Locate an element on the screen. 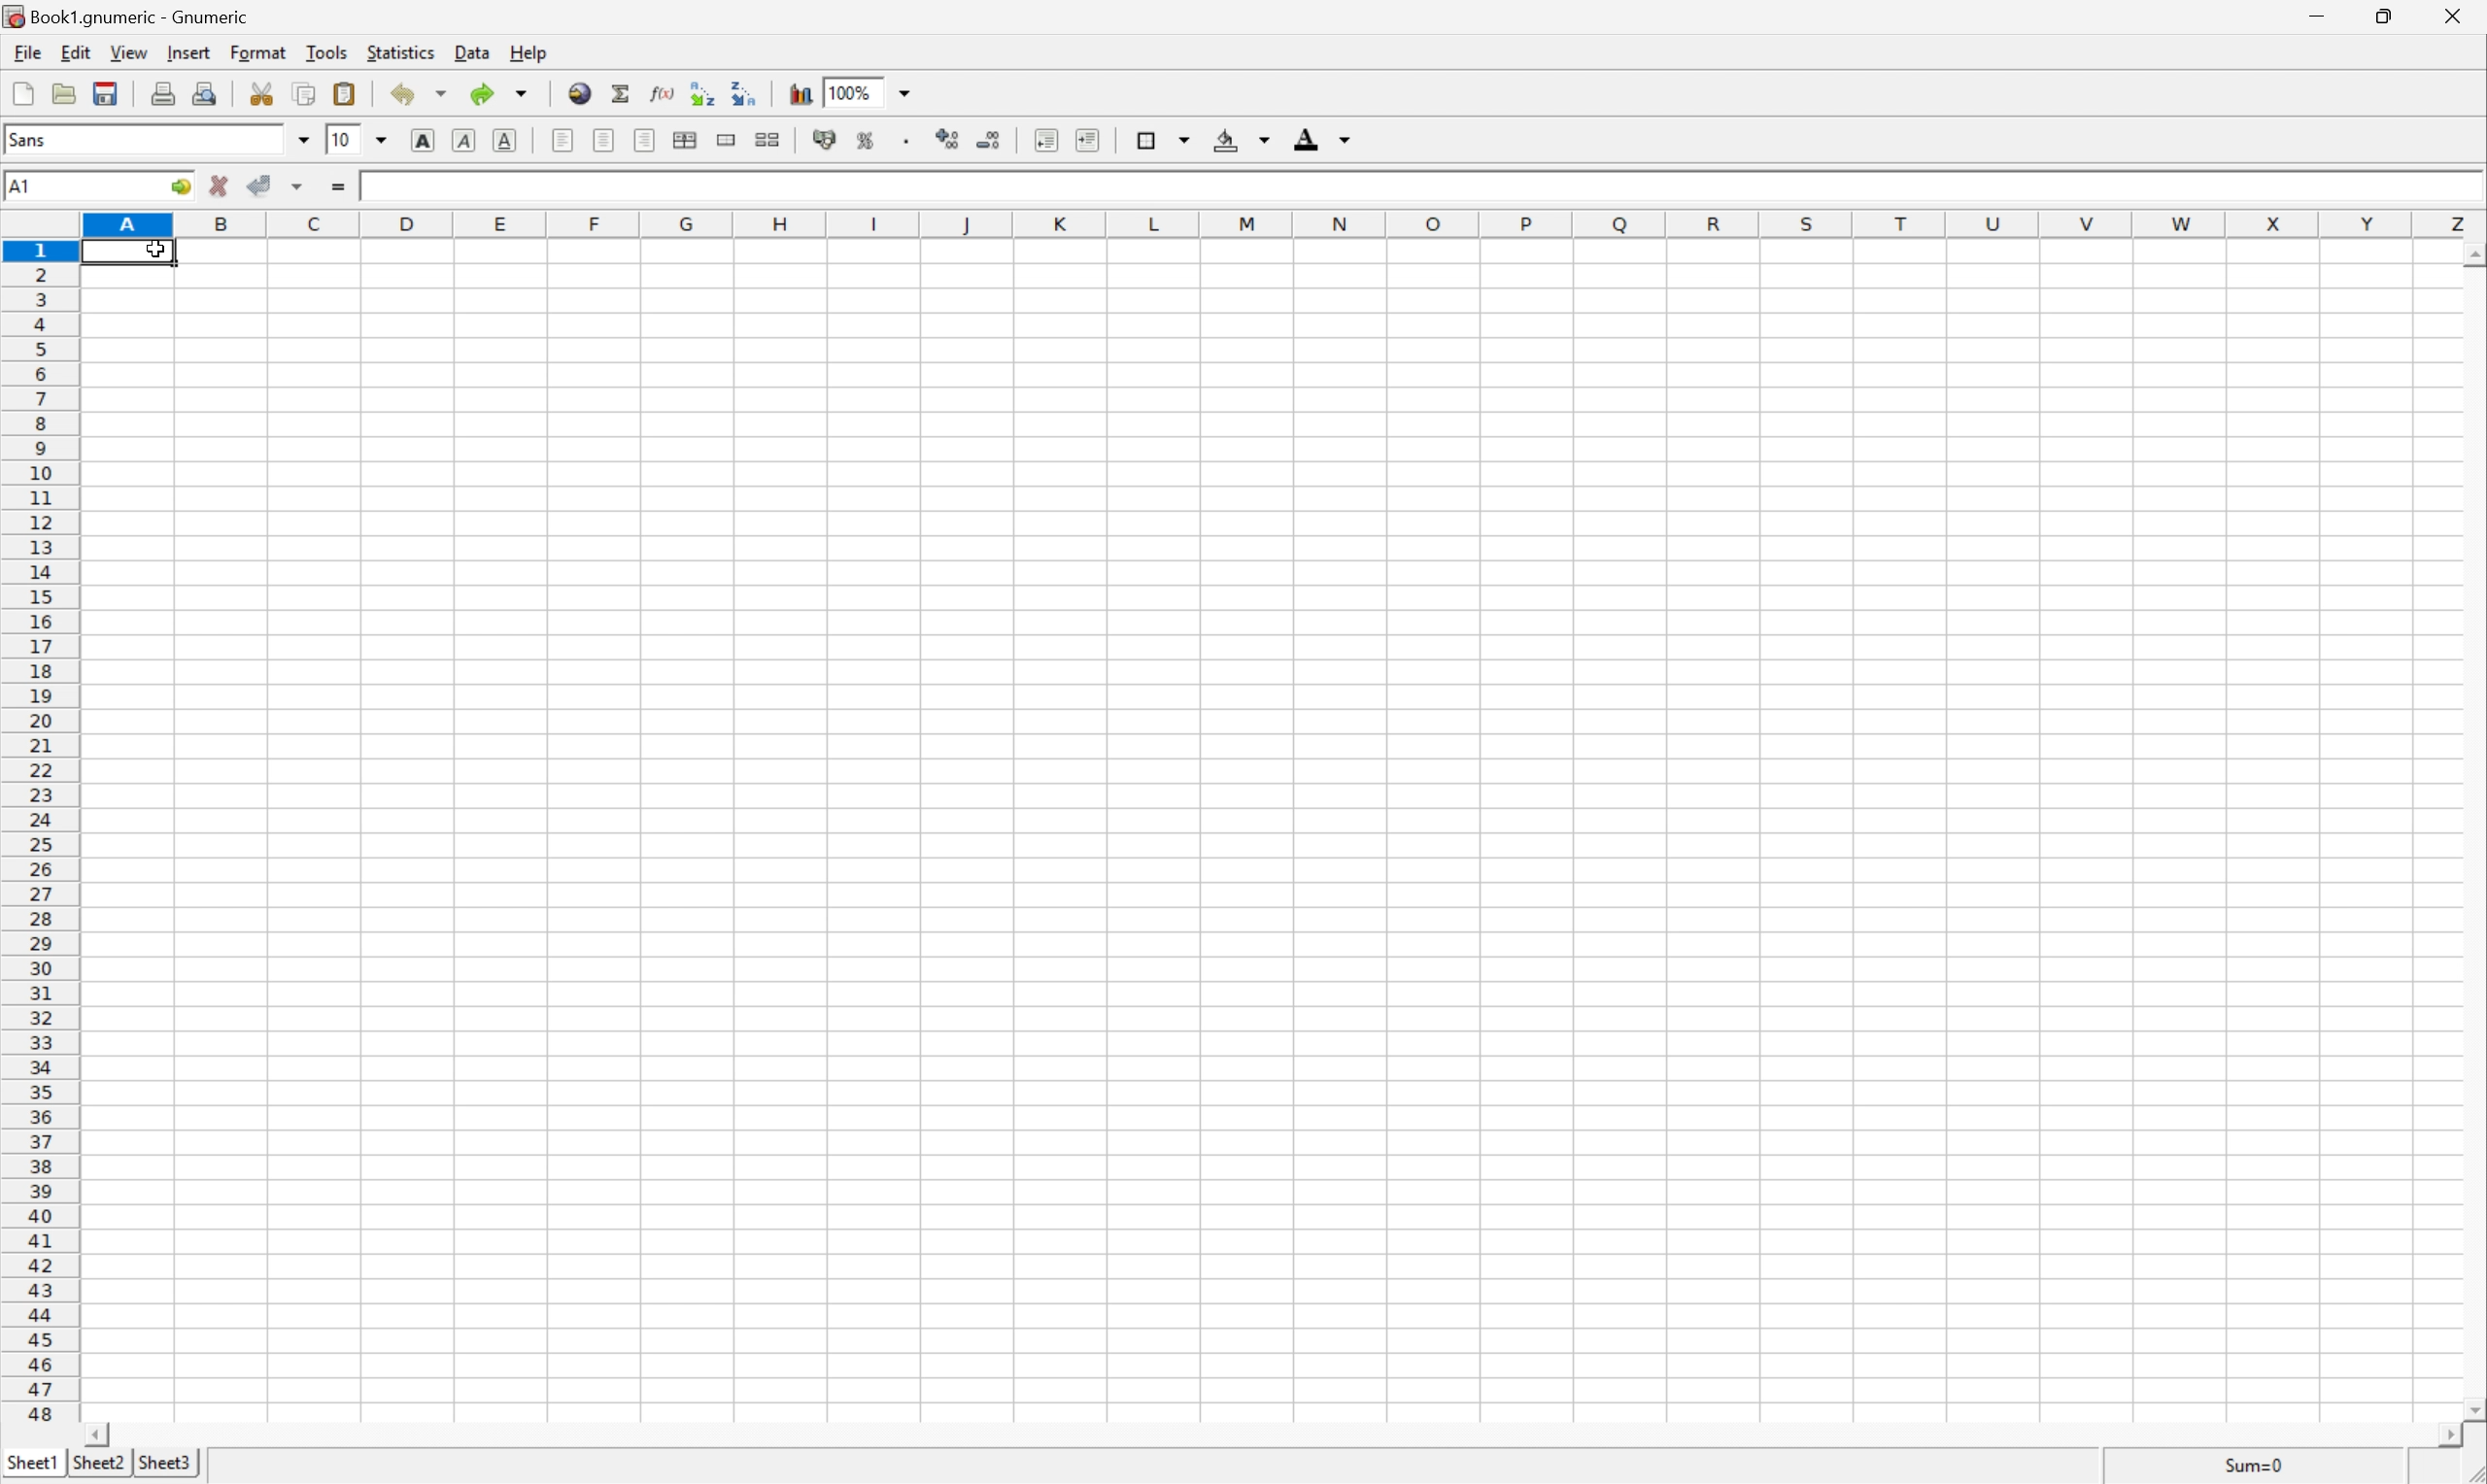 The width and height of the screenshot is (2487, 1484). book1.gnumeric - Gnumeric is located at coordinates (127, 16).